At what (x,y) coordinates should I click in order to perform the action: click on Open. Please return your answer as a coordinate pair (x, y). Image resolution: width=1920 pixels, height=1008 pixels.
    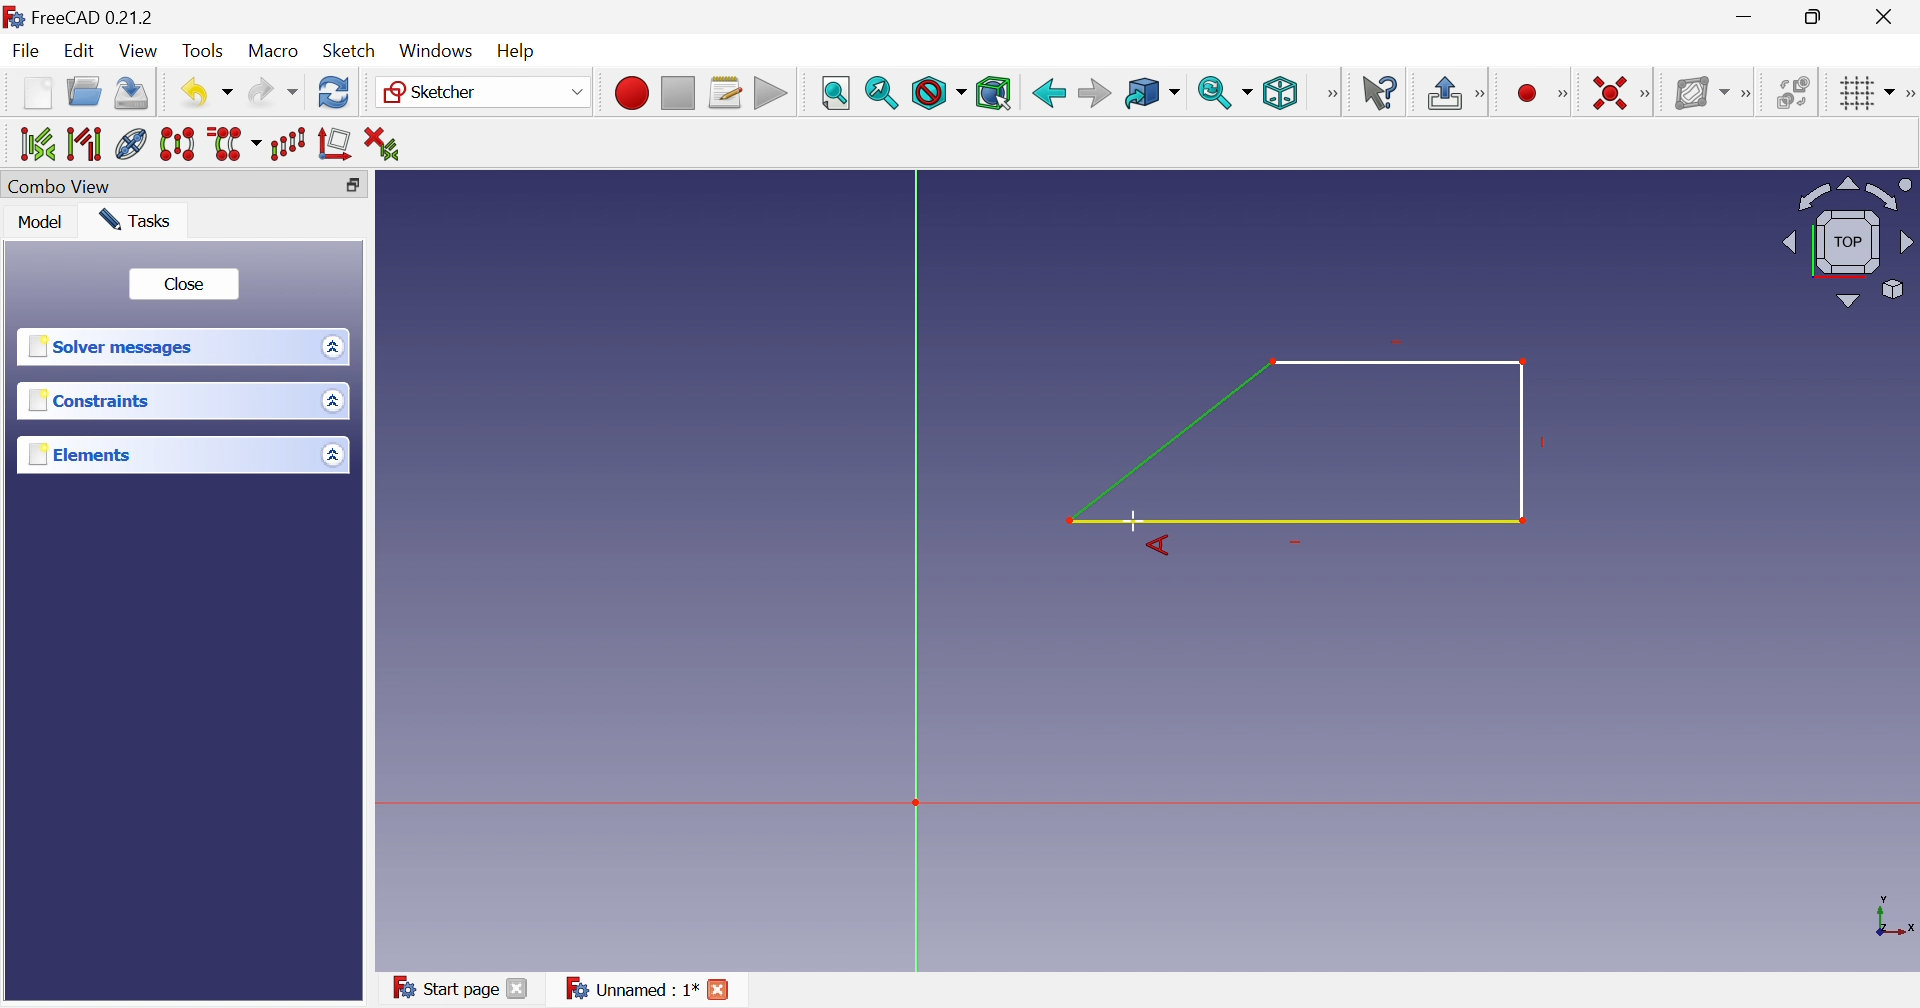
    Looking at the image, I should click on (87, 95).